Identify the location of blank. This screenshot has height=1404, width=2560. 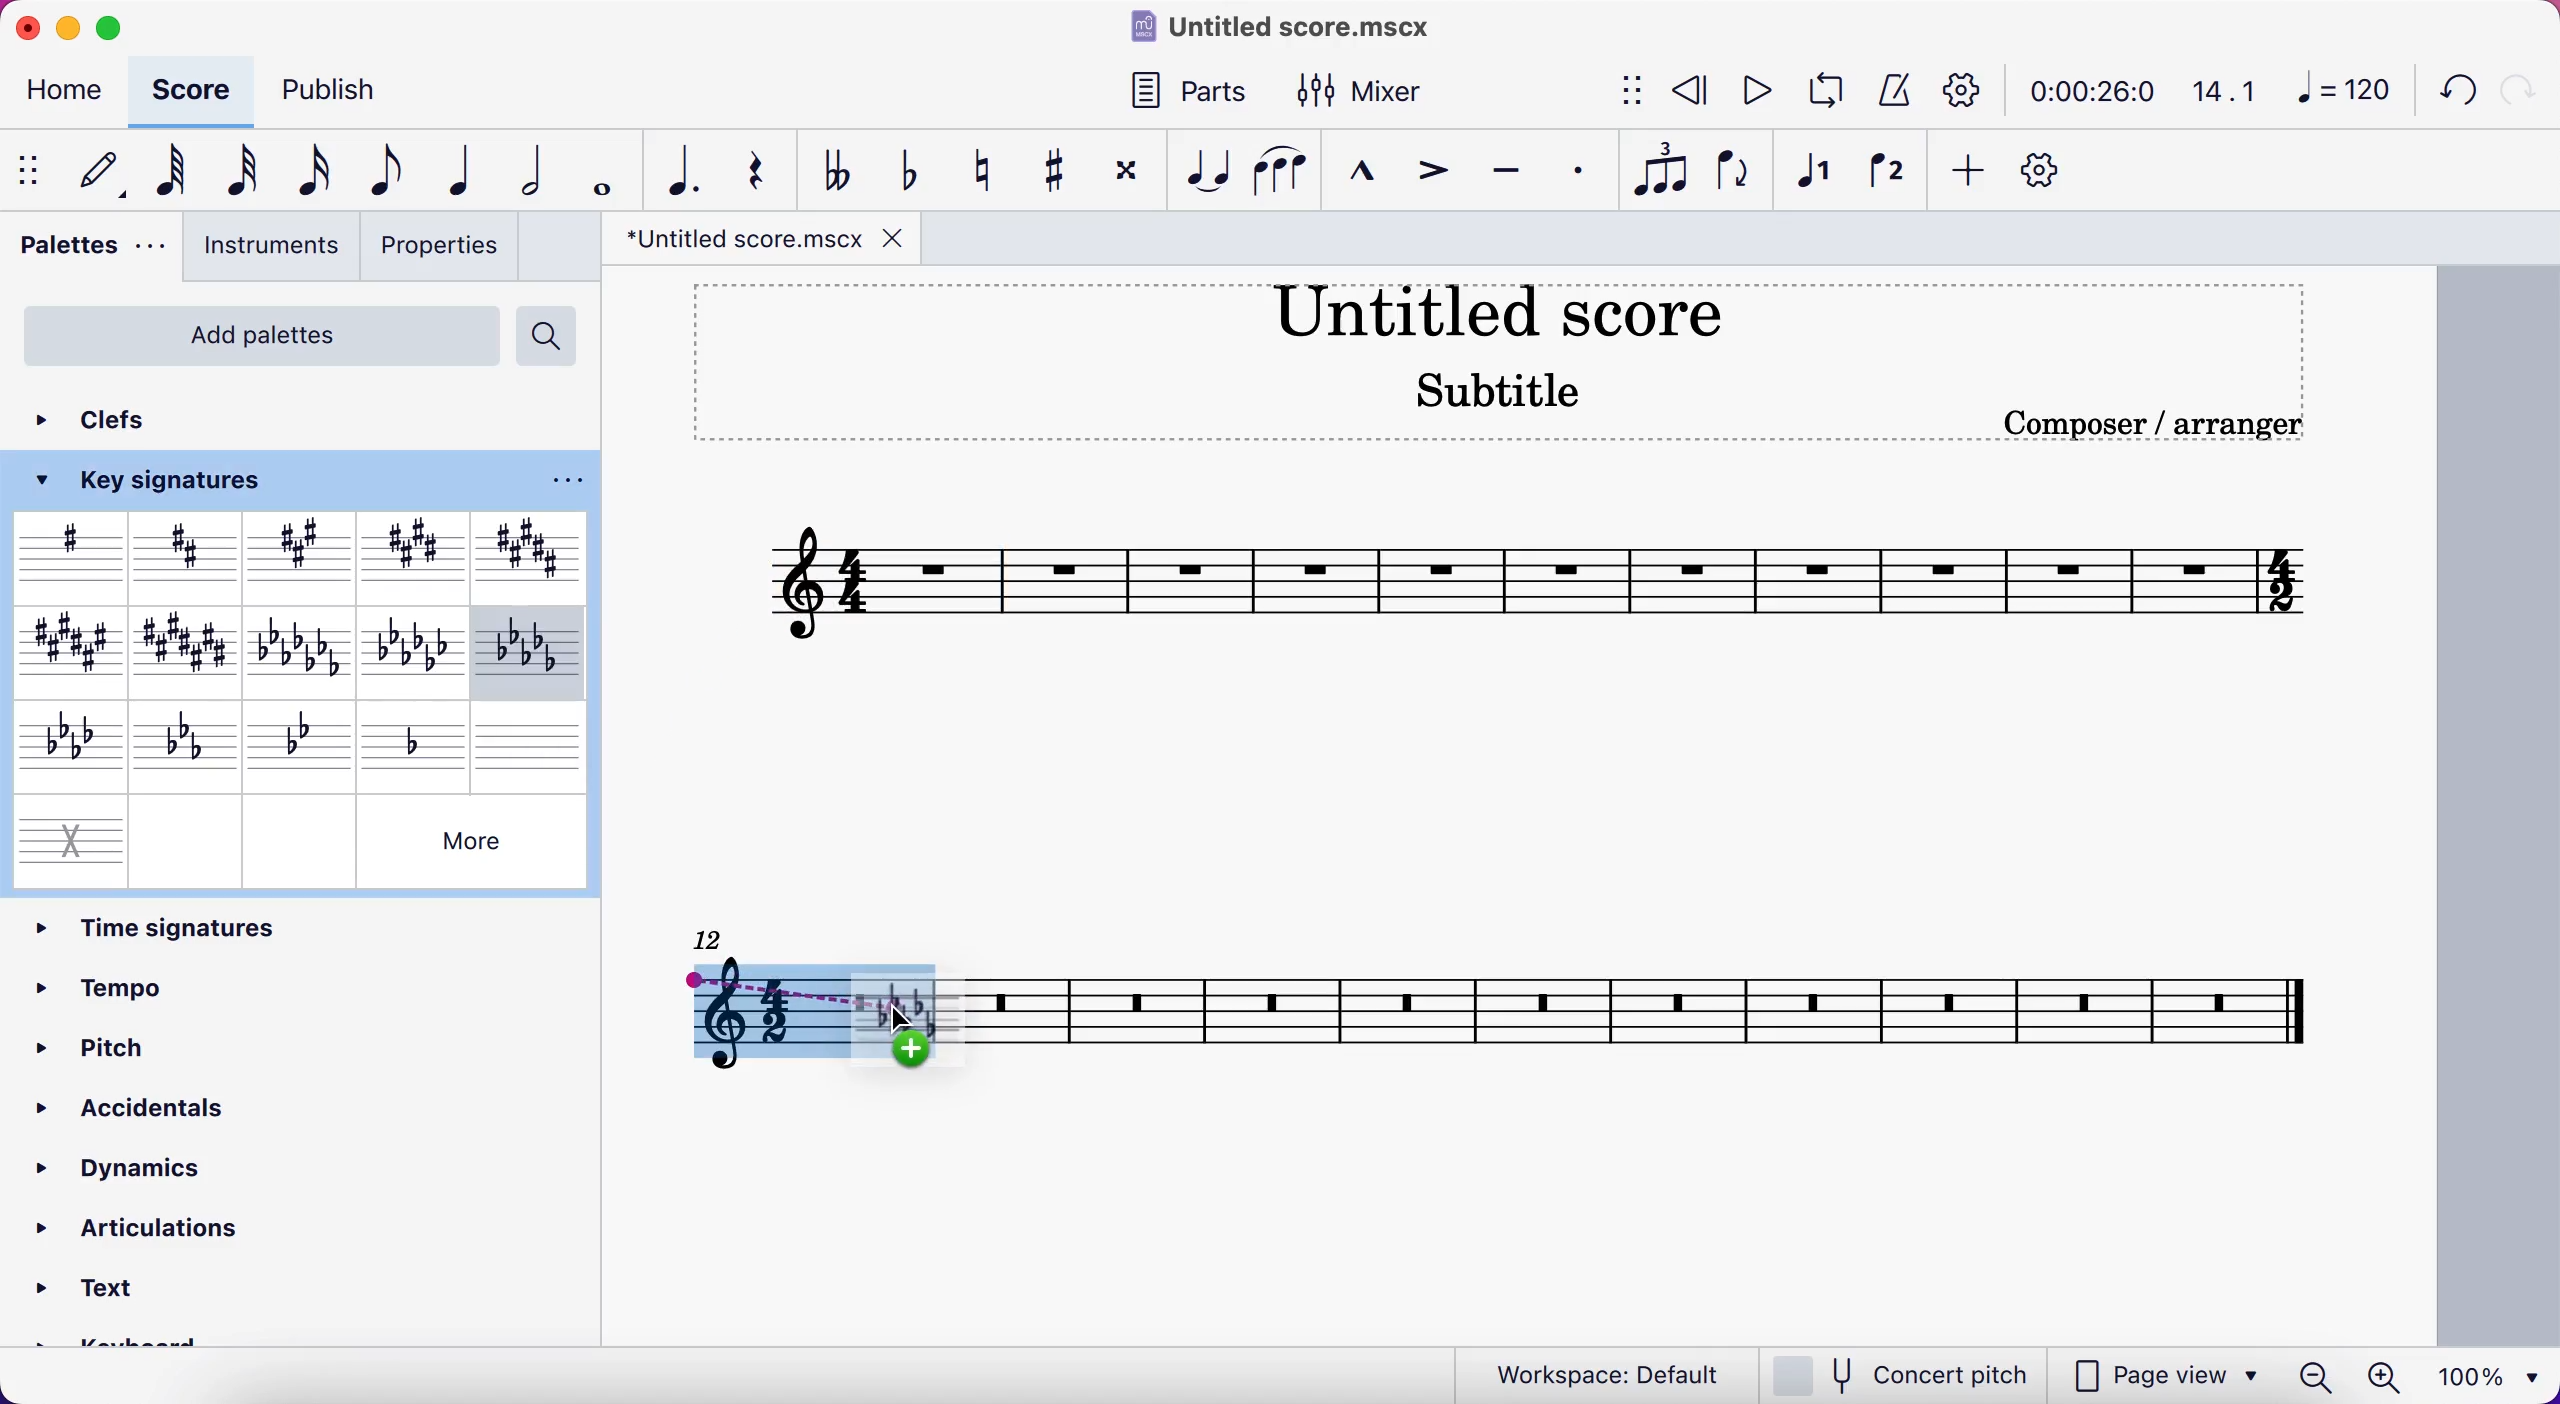
(533, 741).